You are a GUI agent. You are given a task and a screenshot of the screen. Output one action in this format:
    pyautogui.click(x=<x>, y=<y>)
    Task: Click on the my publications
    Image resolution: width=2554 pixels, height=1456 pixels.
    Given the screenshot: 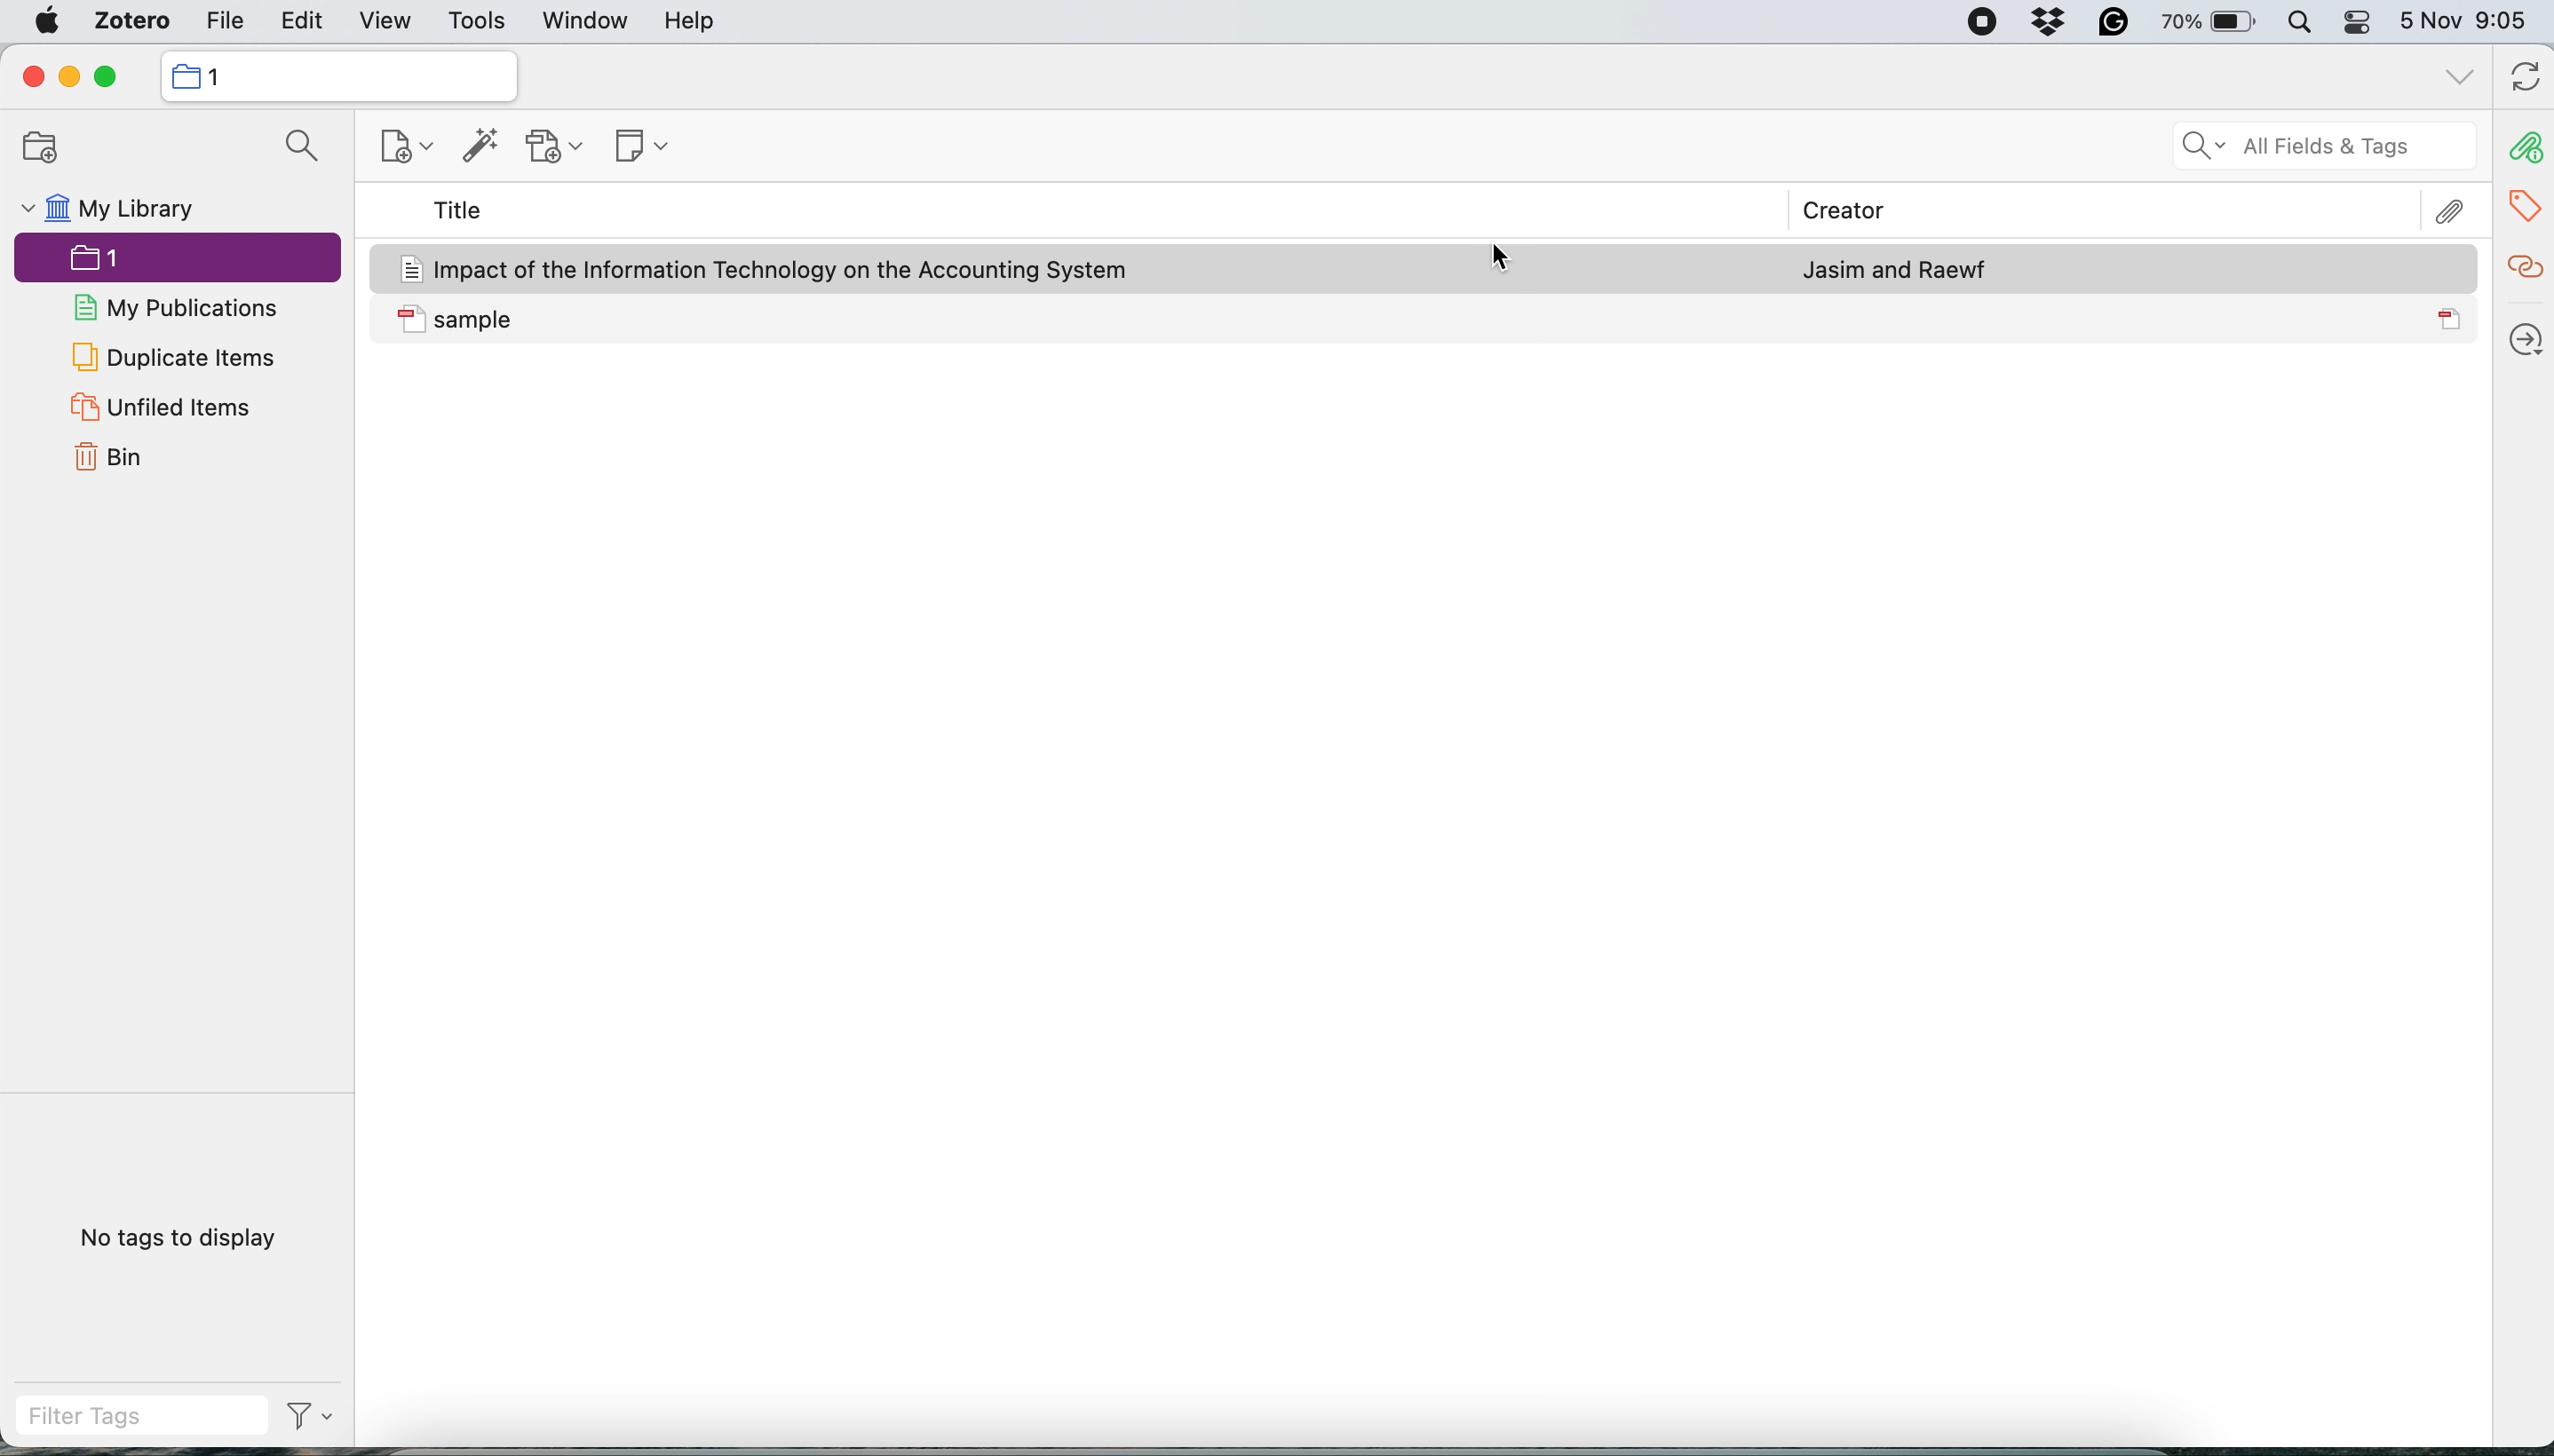 What is the action you would take?
    pyautogui.click(x=178, y=310)
    